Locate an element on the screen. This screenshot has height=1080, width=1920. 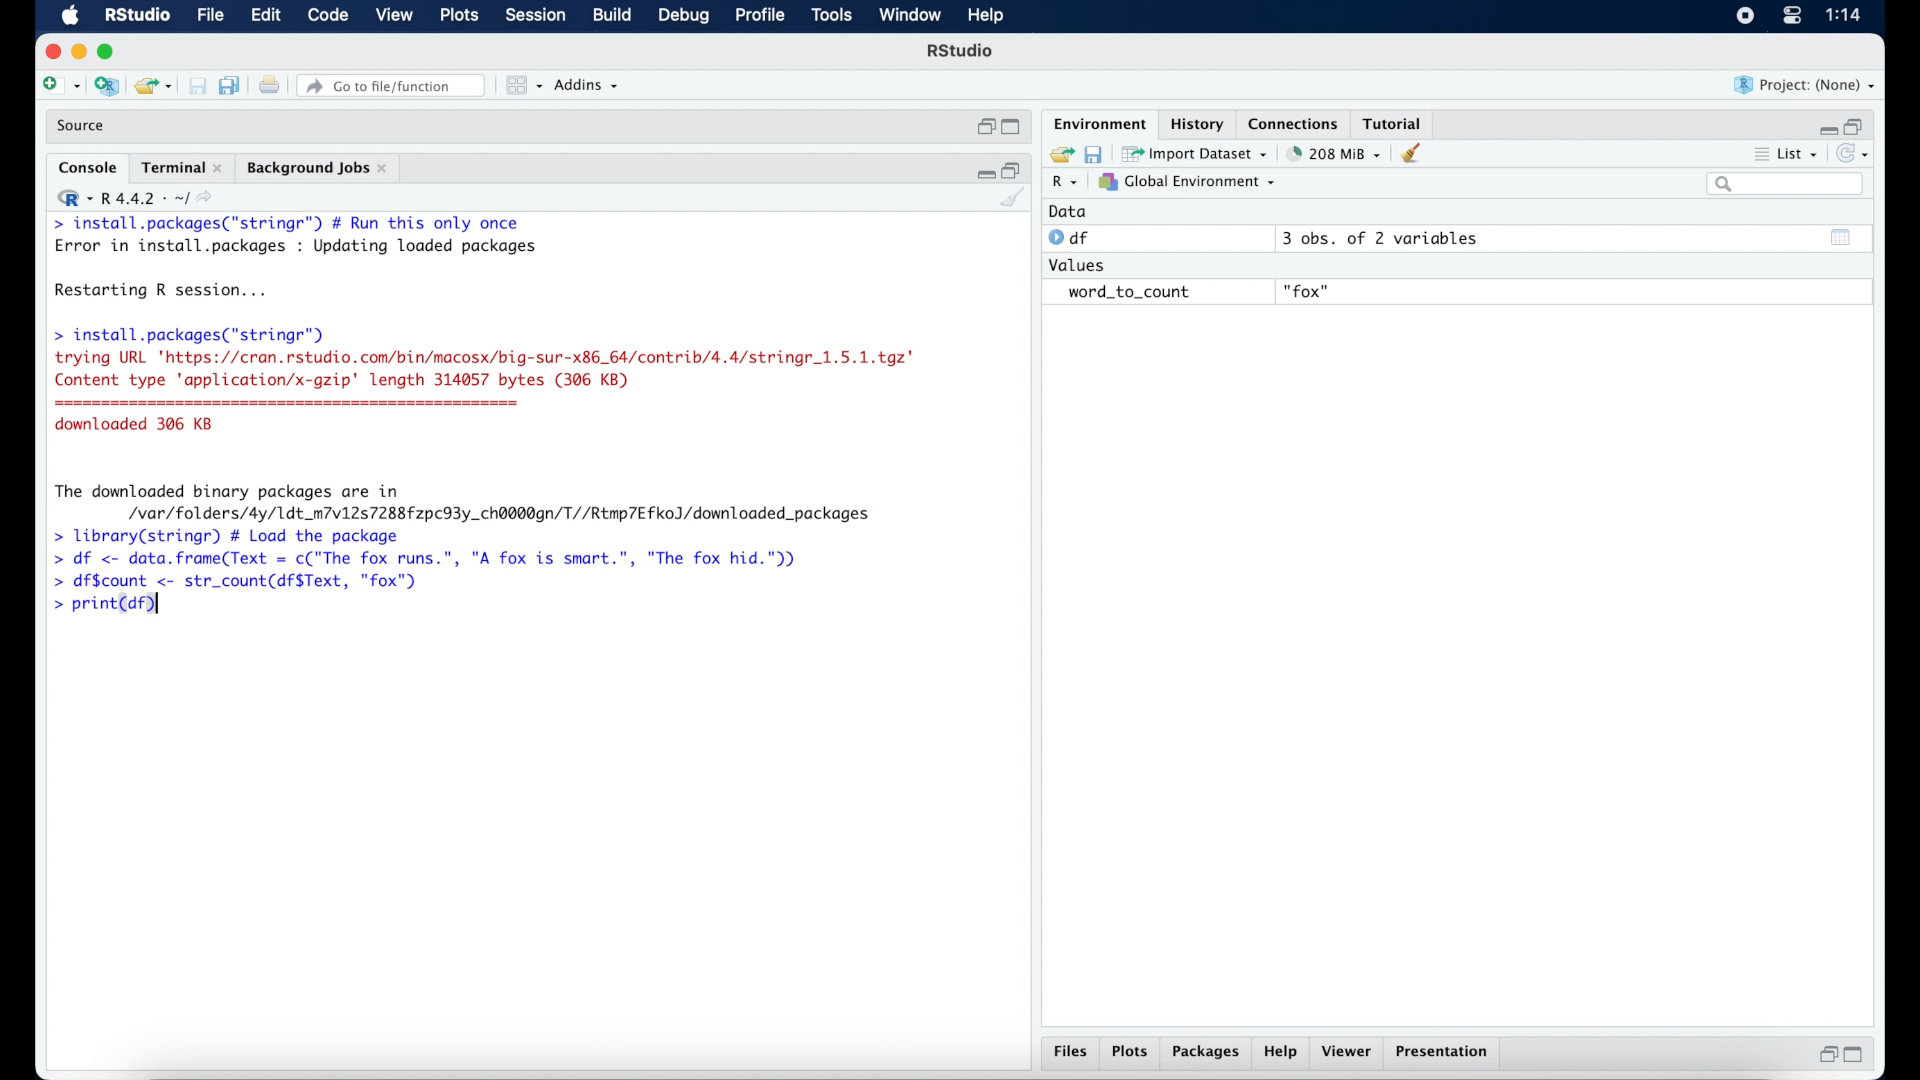
history is located at coordinates (1195, 124).